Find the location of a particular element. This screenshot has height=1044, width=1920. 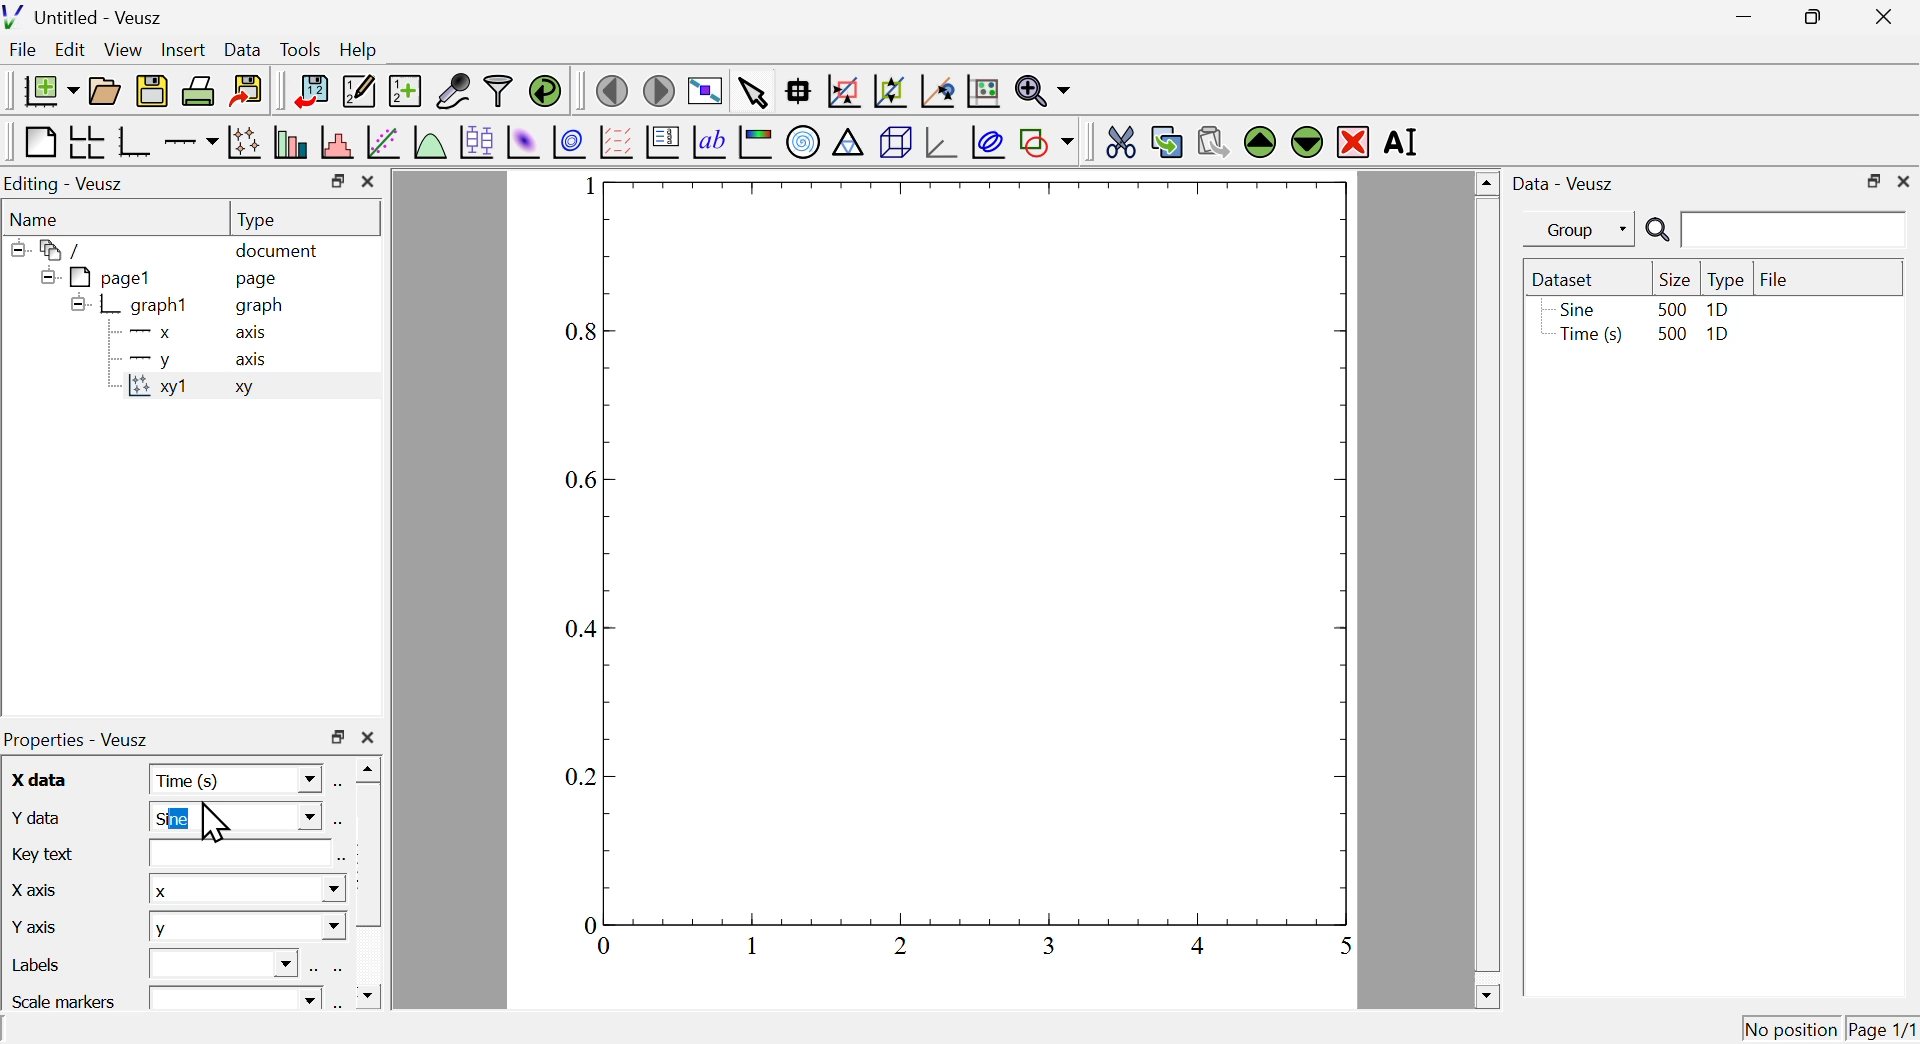

x is located at coordinates (145, 335).